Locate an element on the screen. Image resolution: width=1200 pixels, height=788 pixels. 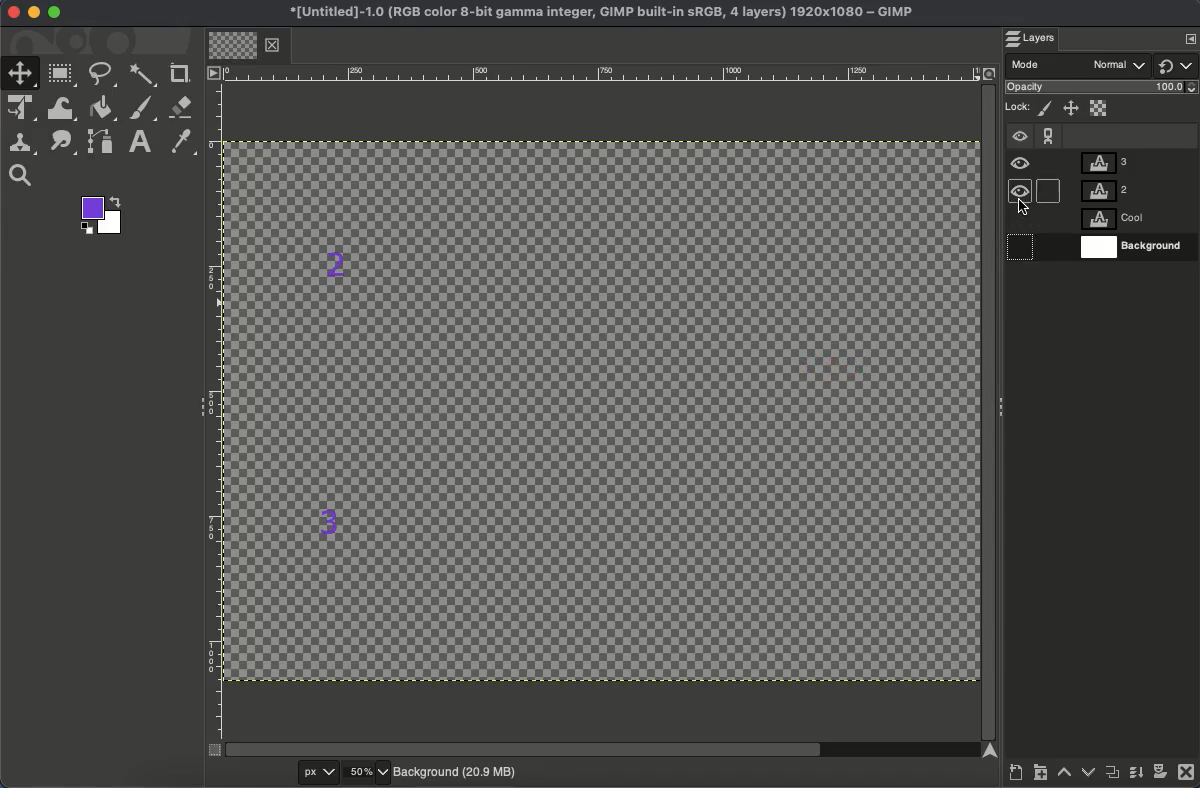
Scroll is located at coordinates (603, 750).